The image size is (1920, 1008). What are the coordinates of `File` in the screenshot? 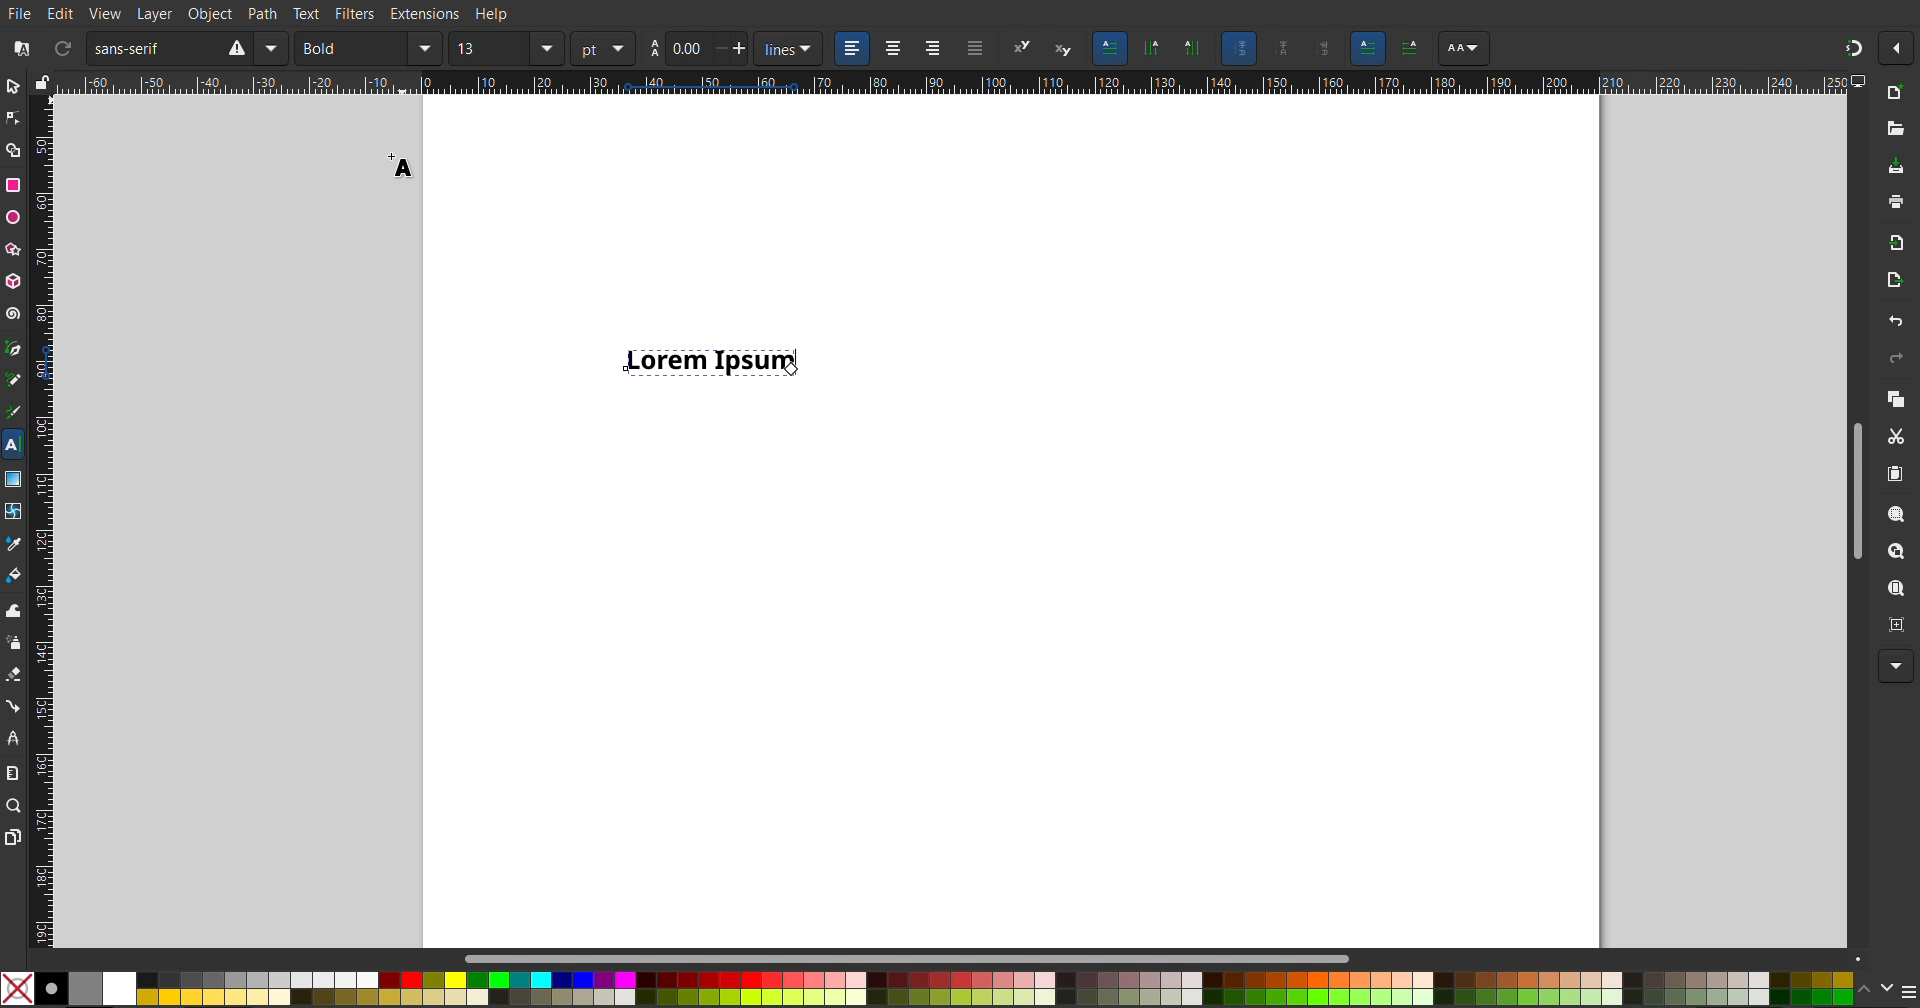 It's located at (22, 12).